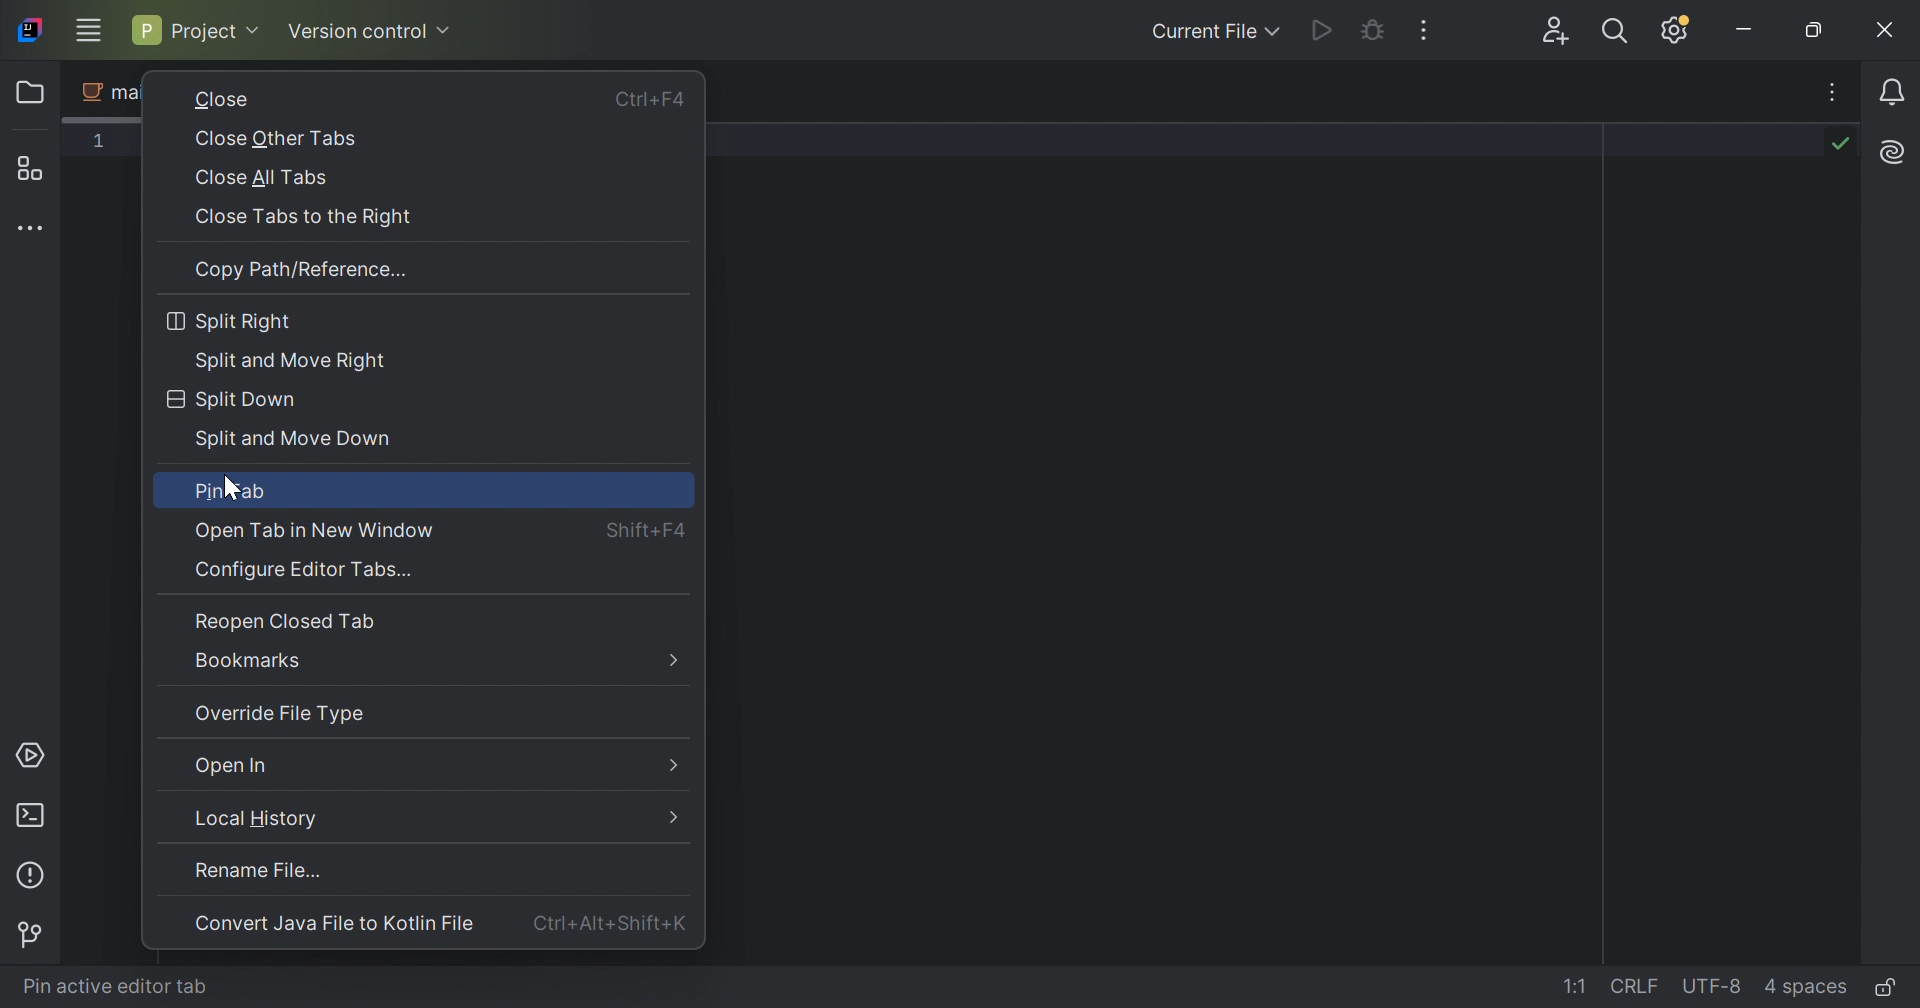 This screenshot has width=1920, height=1008. I want to click on Search everywhere, so click(1620, 34).